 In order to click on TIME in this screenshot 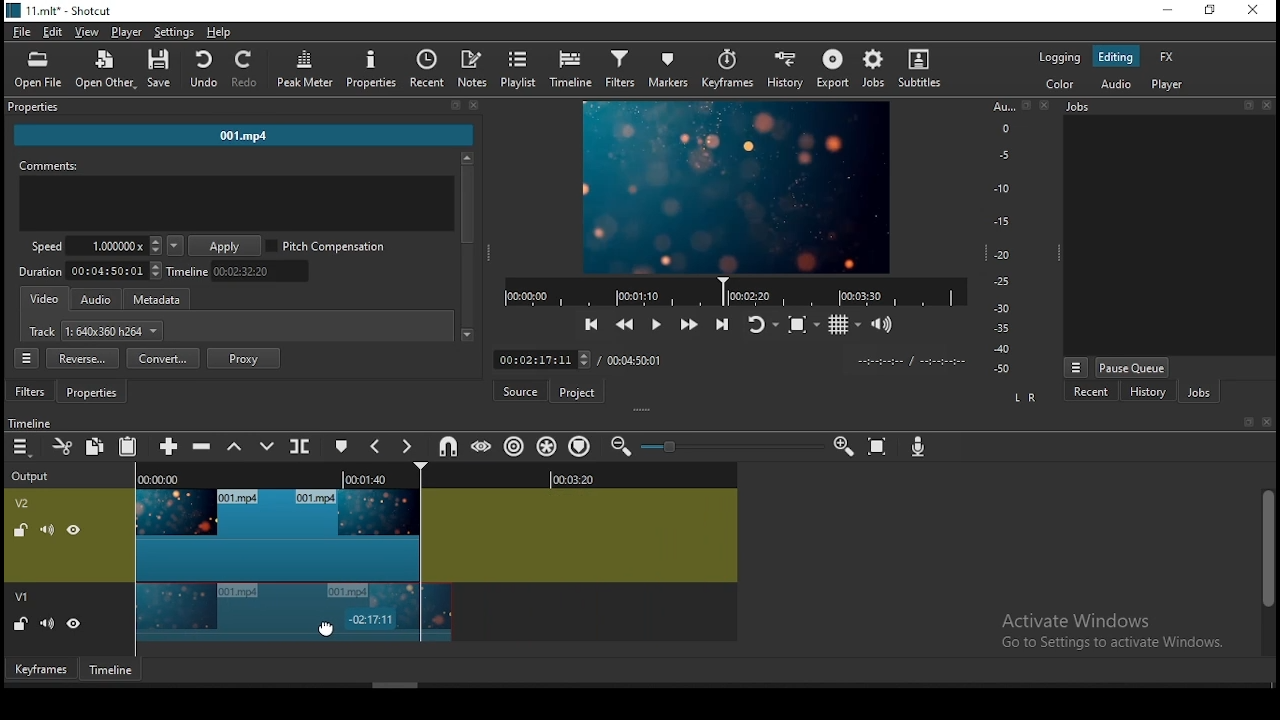, I will do `click(911, 361)`.